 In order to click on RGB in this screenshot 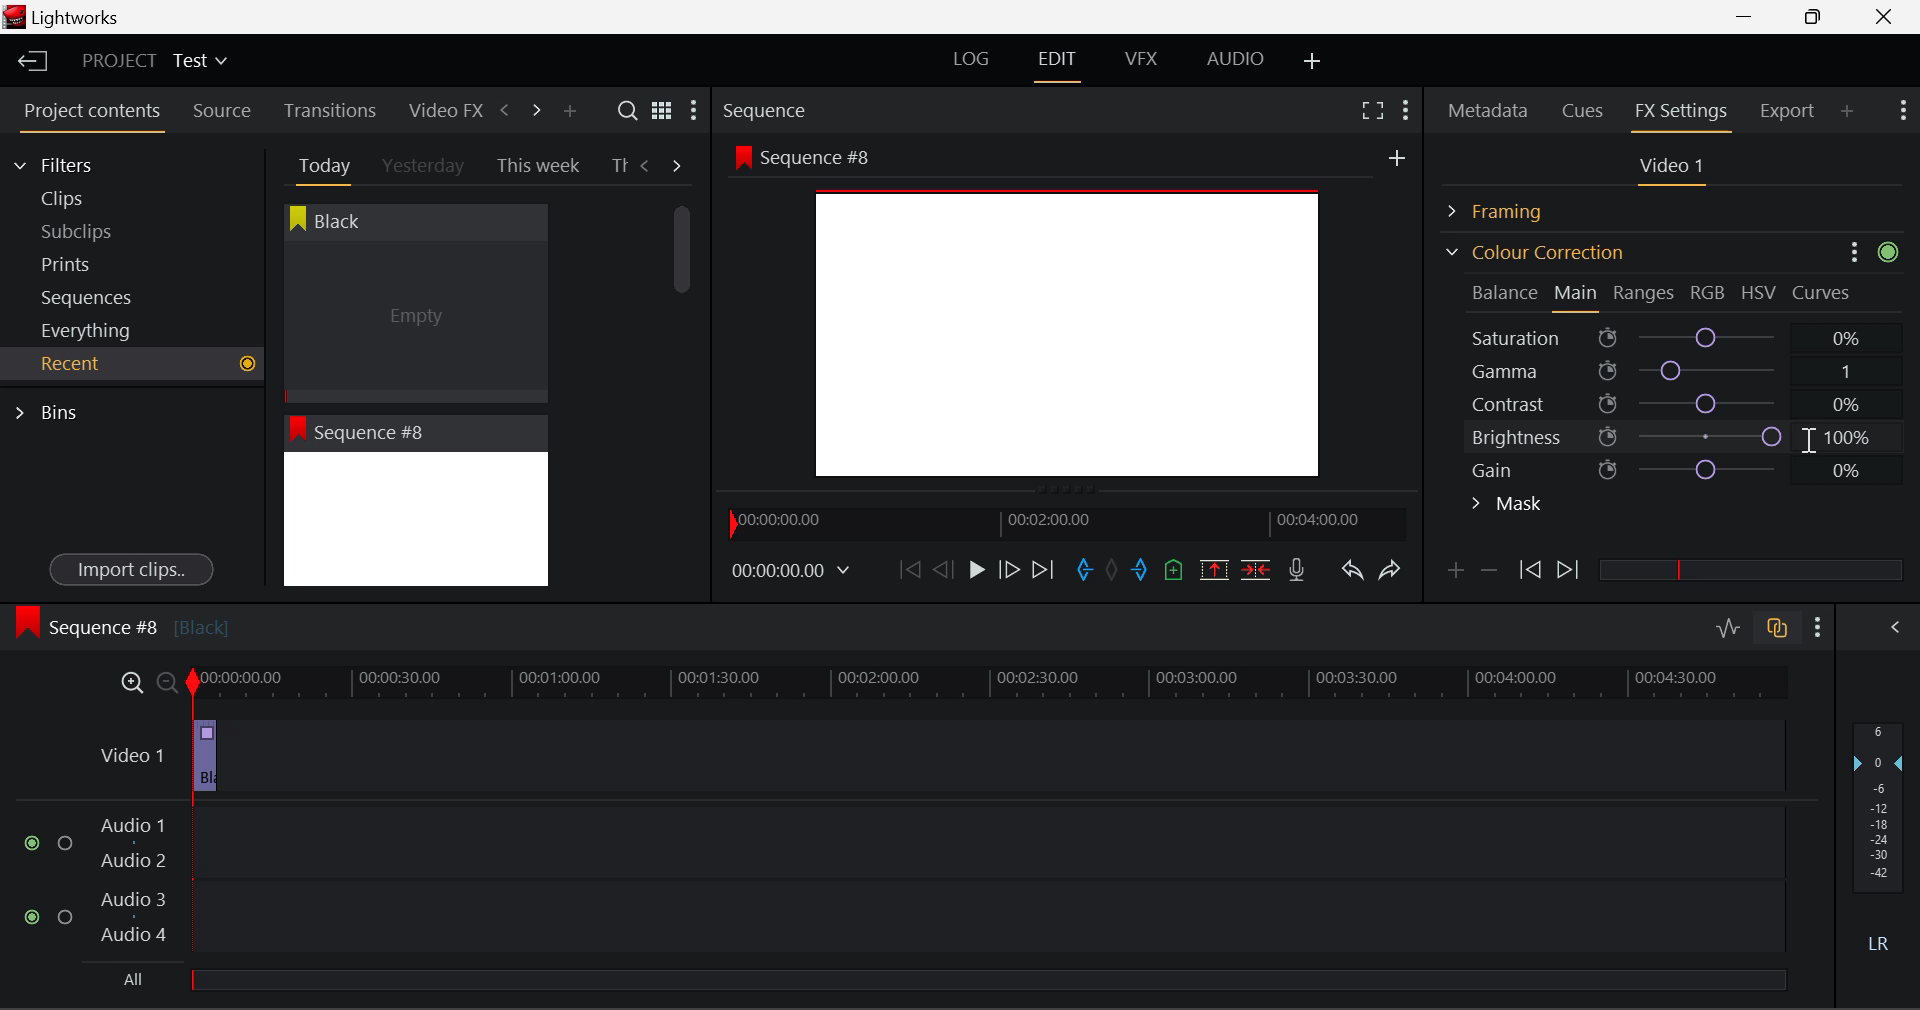, I will do `click(1709, 294)`.